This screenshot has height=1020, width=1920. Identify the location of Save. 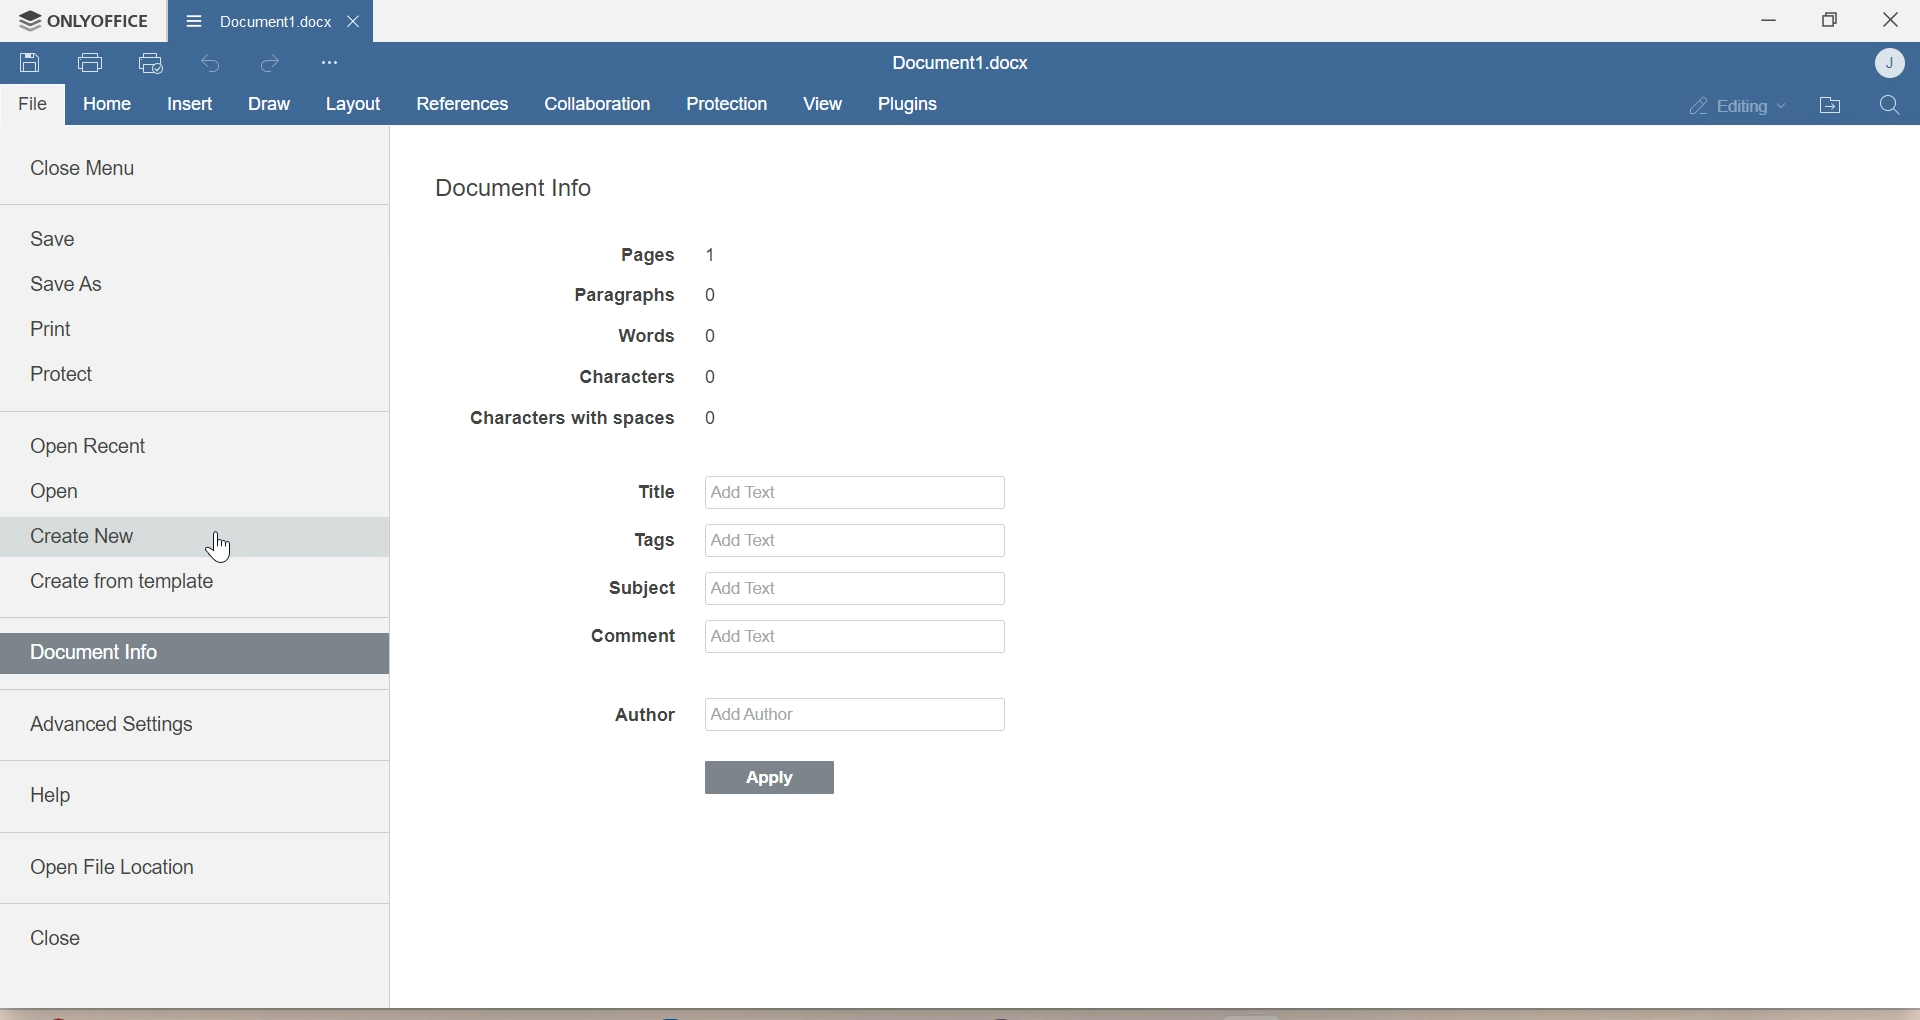
(53, 238).